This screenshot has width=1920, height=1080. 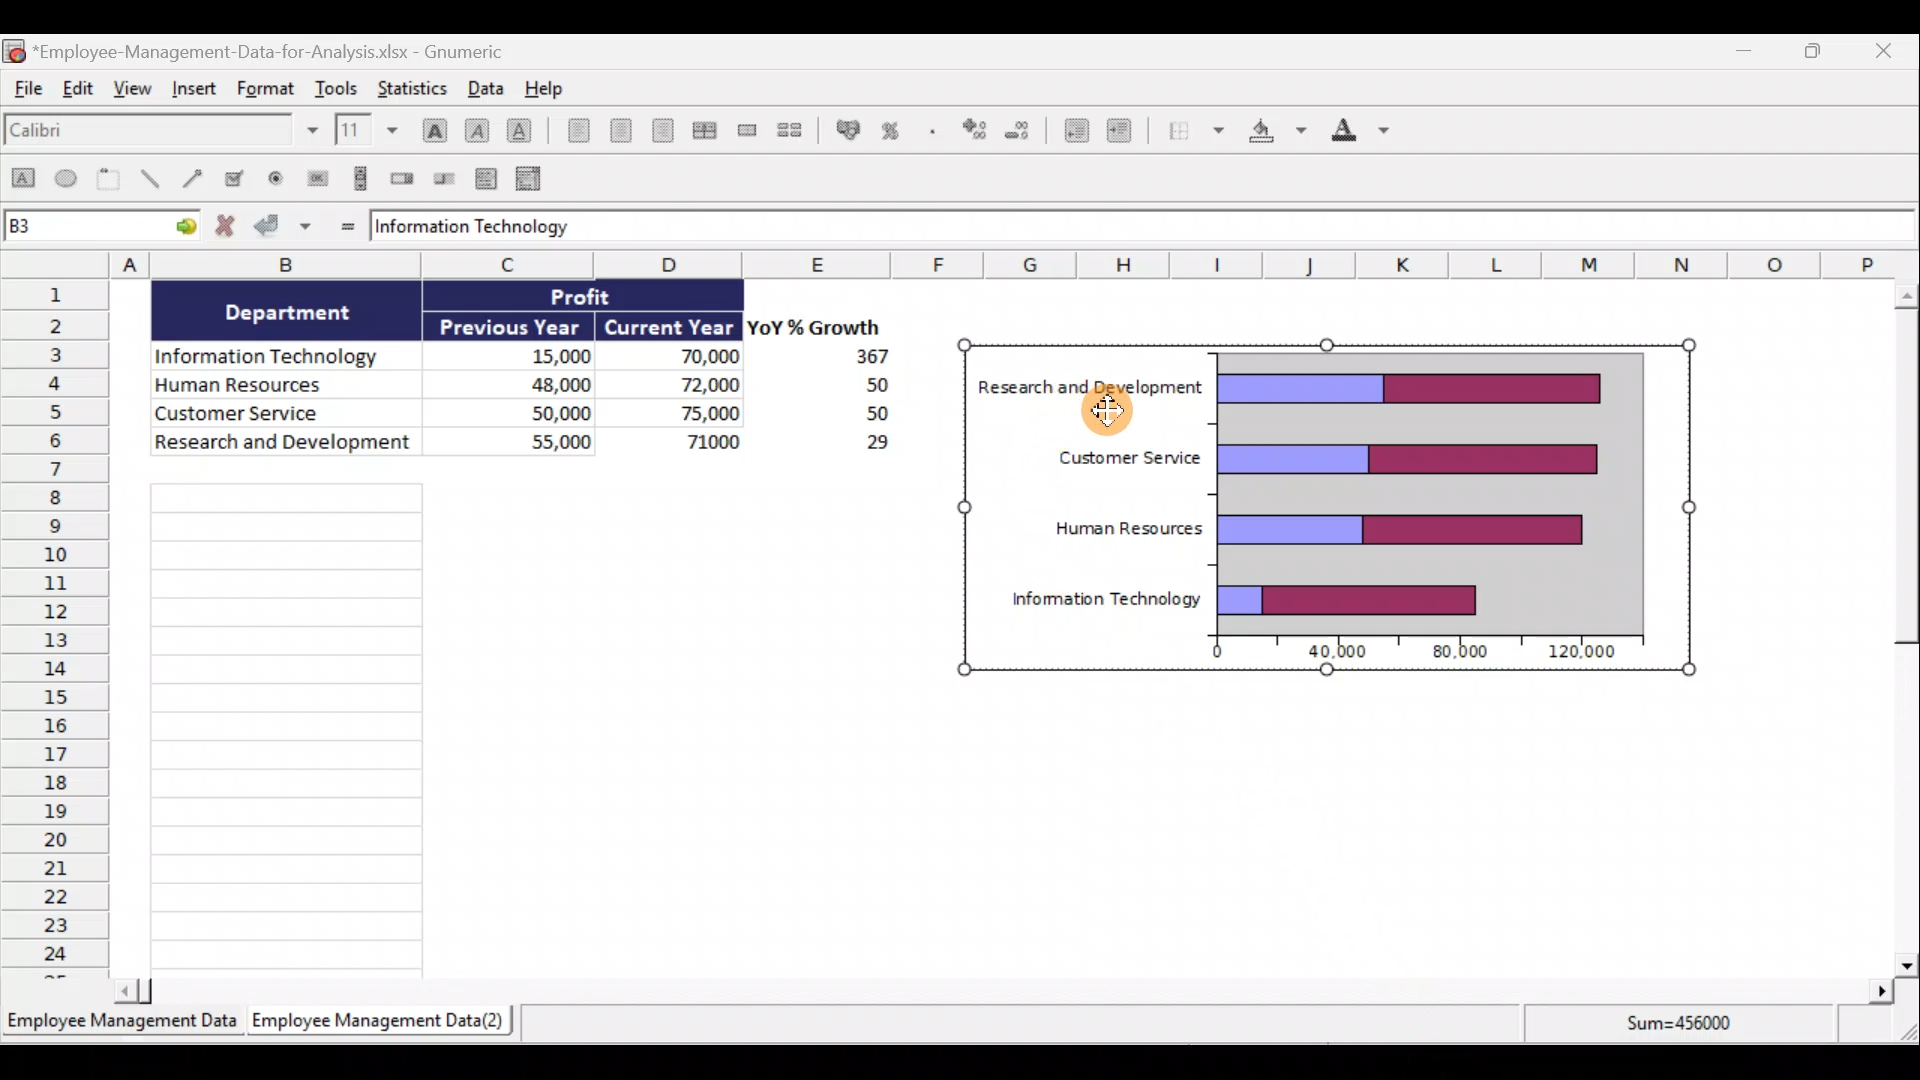 What do you see at coordinates (1454, 653) in the screenshot?
I see `80.000` at bounding box center [1454, 653].